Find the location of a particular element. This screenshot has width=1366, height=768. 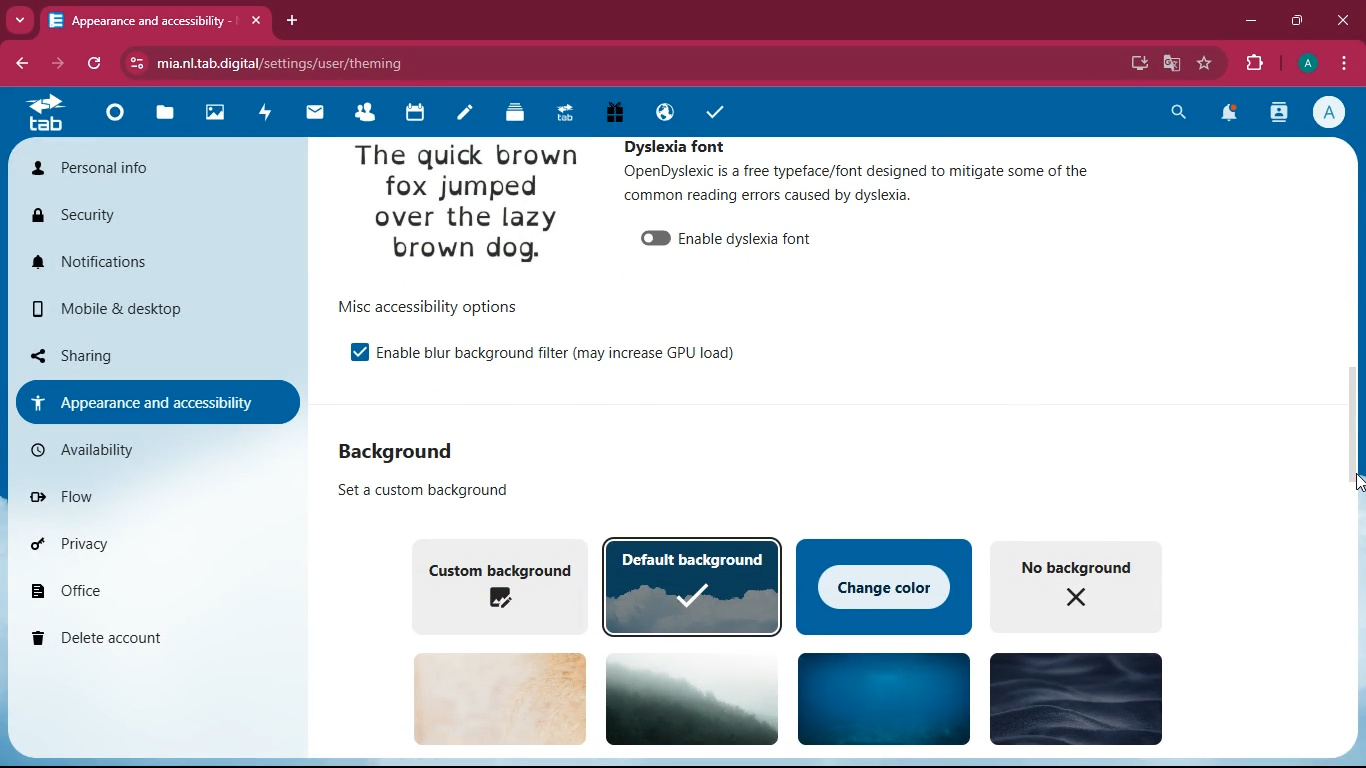

back is located at coordinates (24, 64).